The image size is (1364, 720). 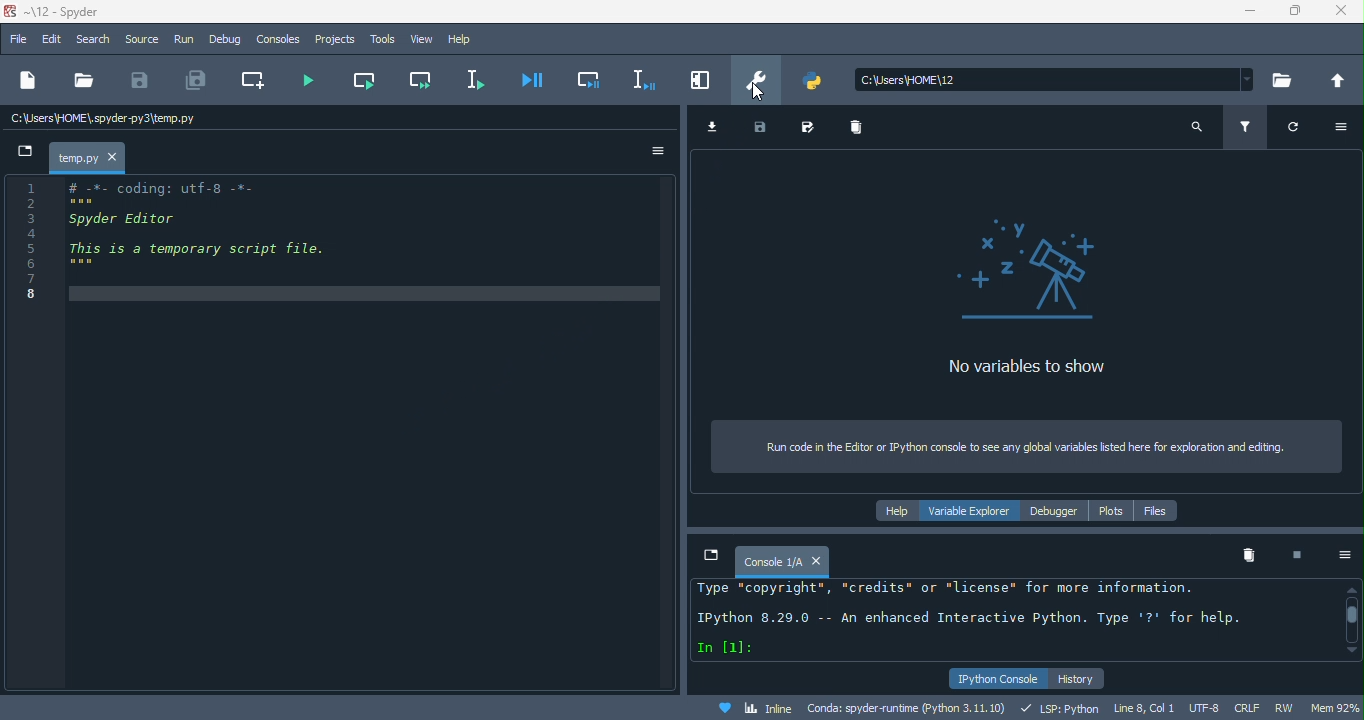 What do you see at coordinates (140, 81) in the screenshot?
I see `save` at bounding box center [140, 81].